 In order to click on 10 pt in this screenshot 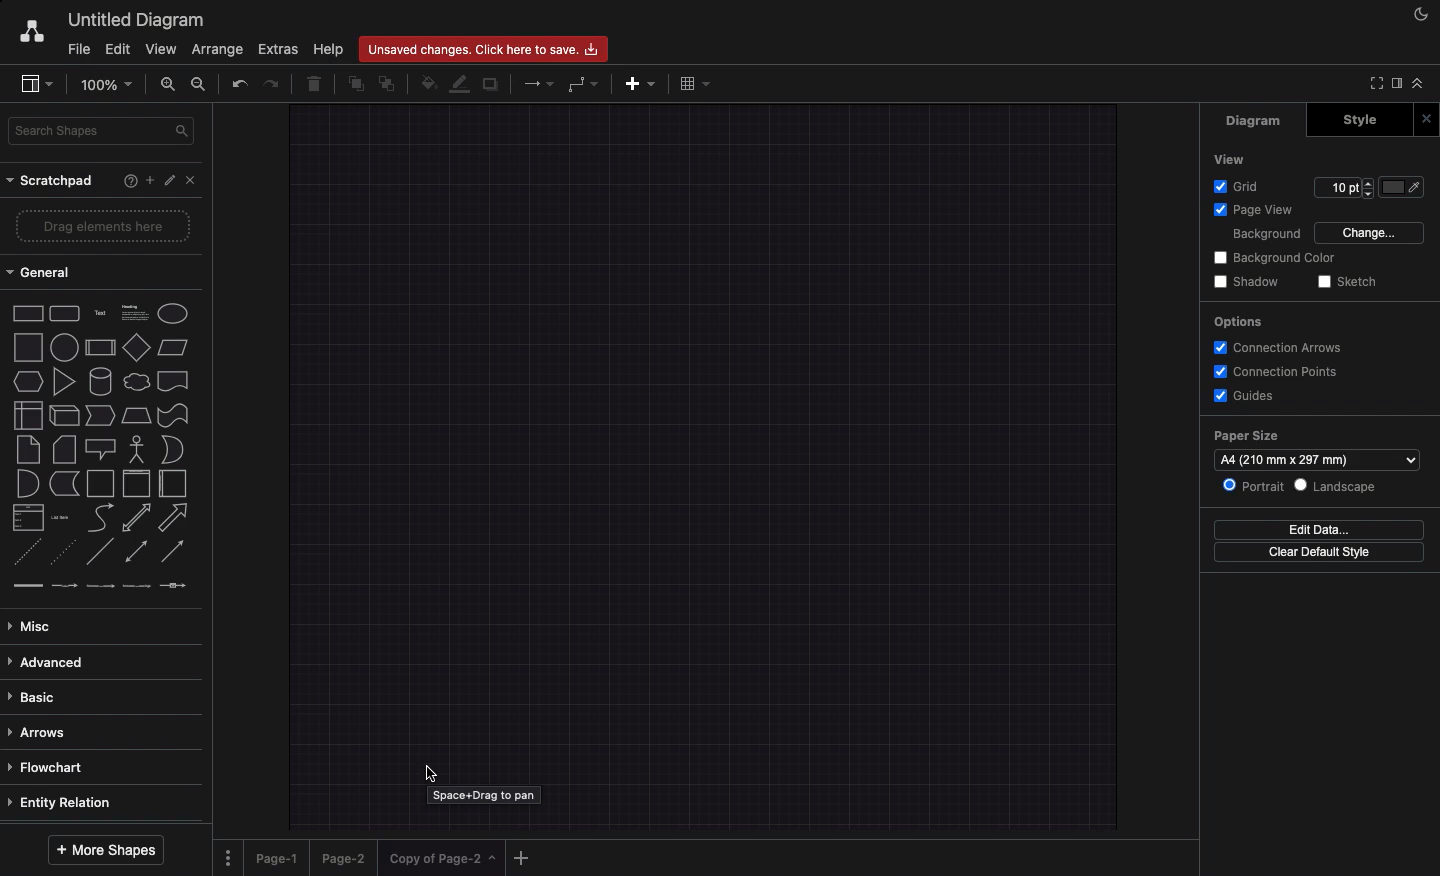, I will do `click(1337, 190)`.